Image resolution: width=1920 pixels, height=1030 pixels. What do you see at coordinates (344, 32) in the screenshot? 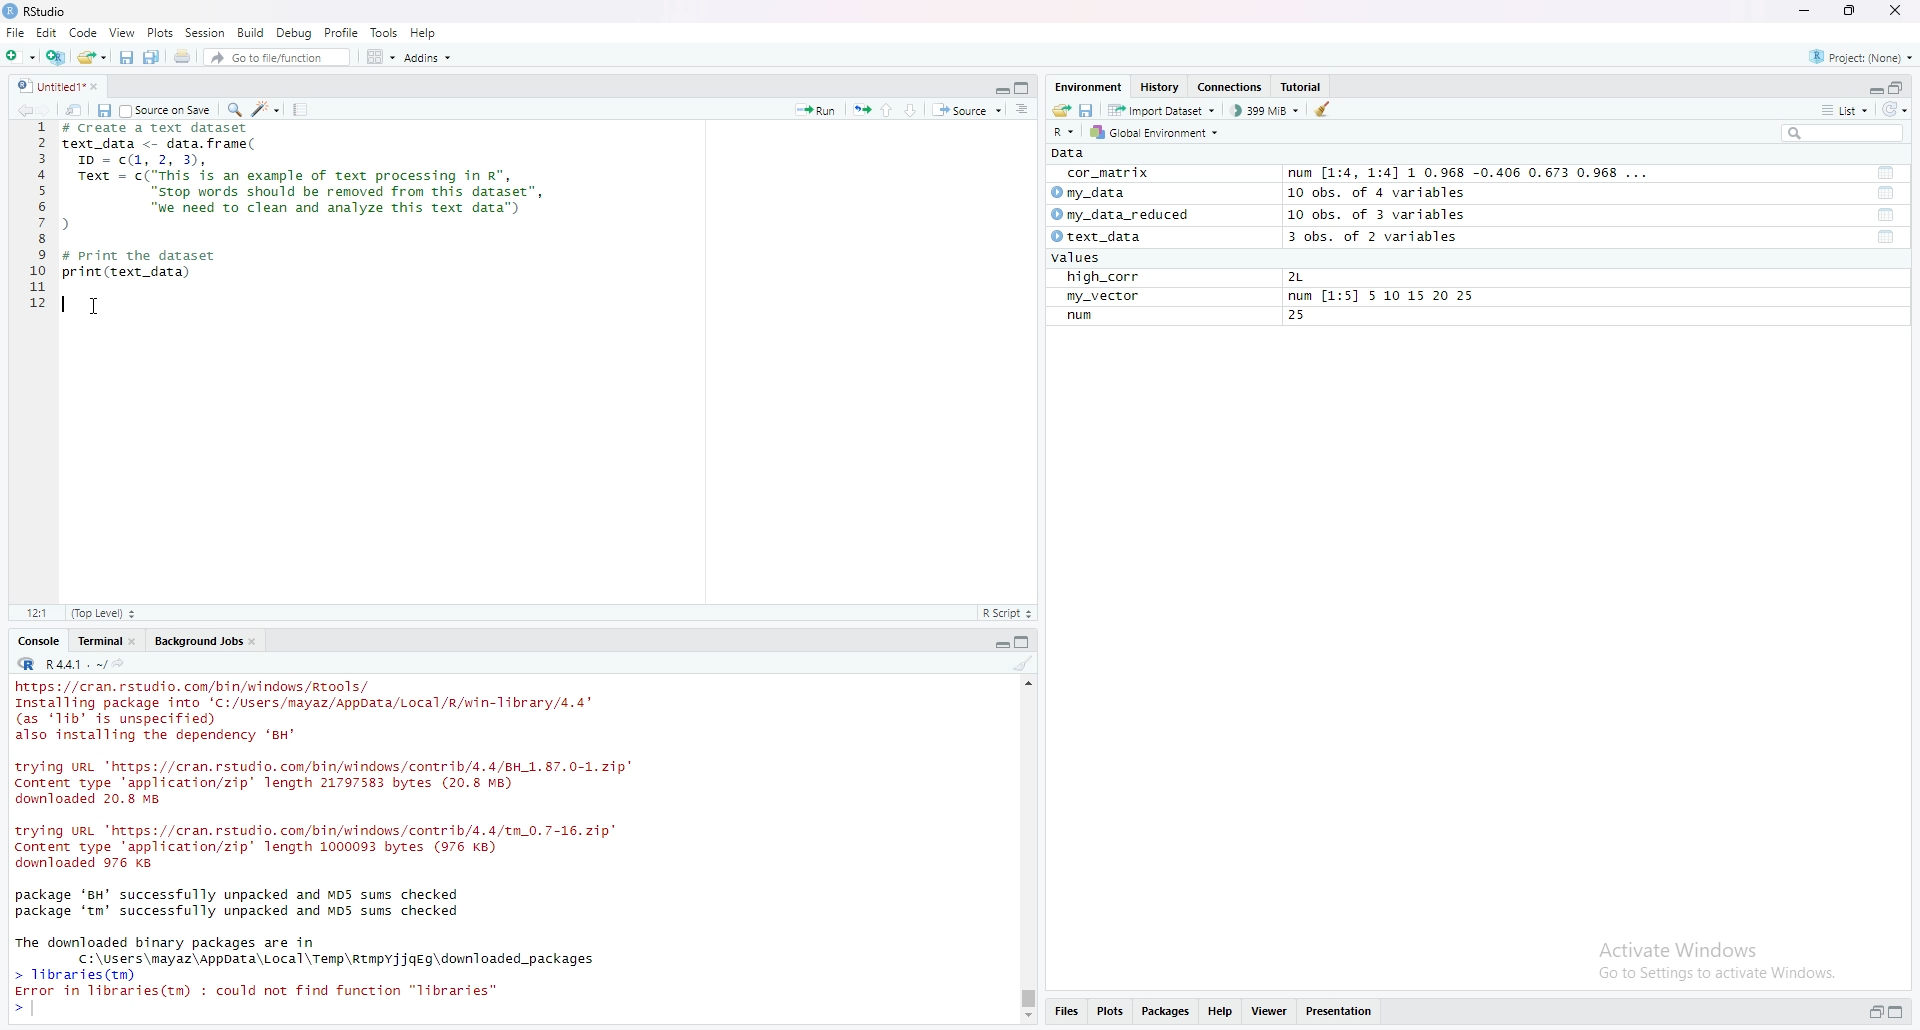
I see `profile` at bounding box center [344, 32].